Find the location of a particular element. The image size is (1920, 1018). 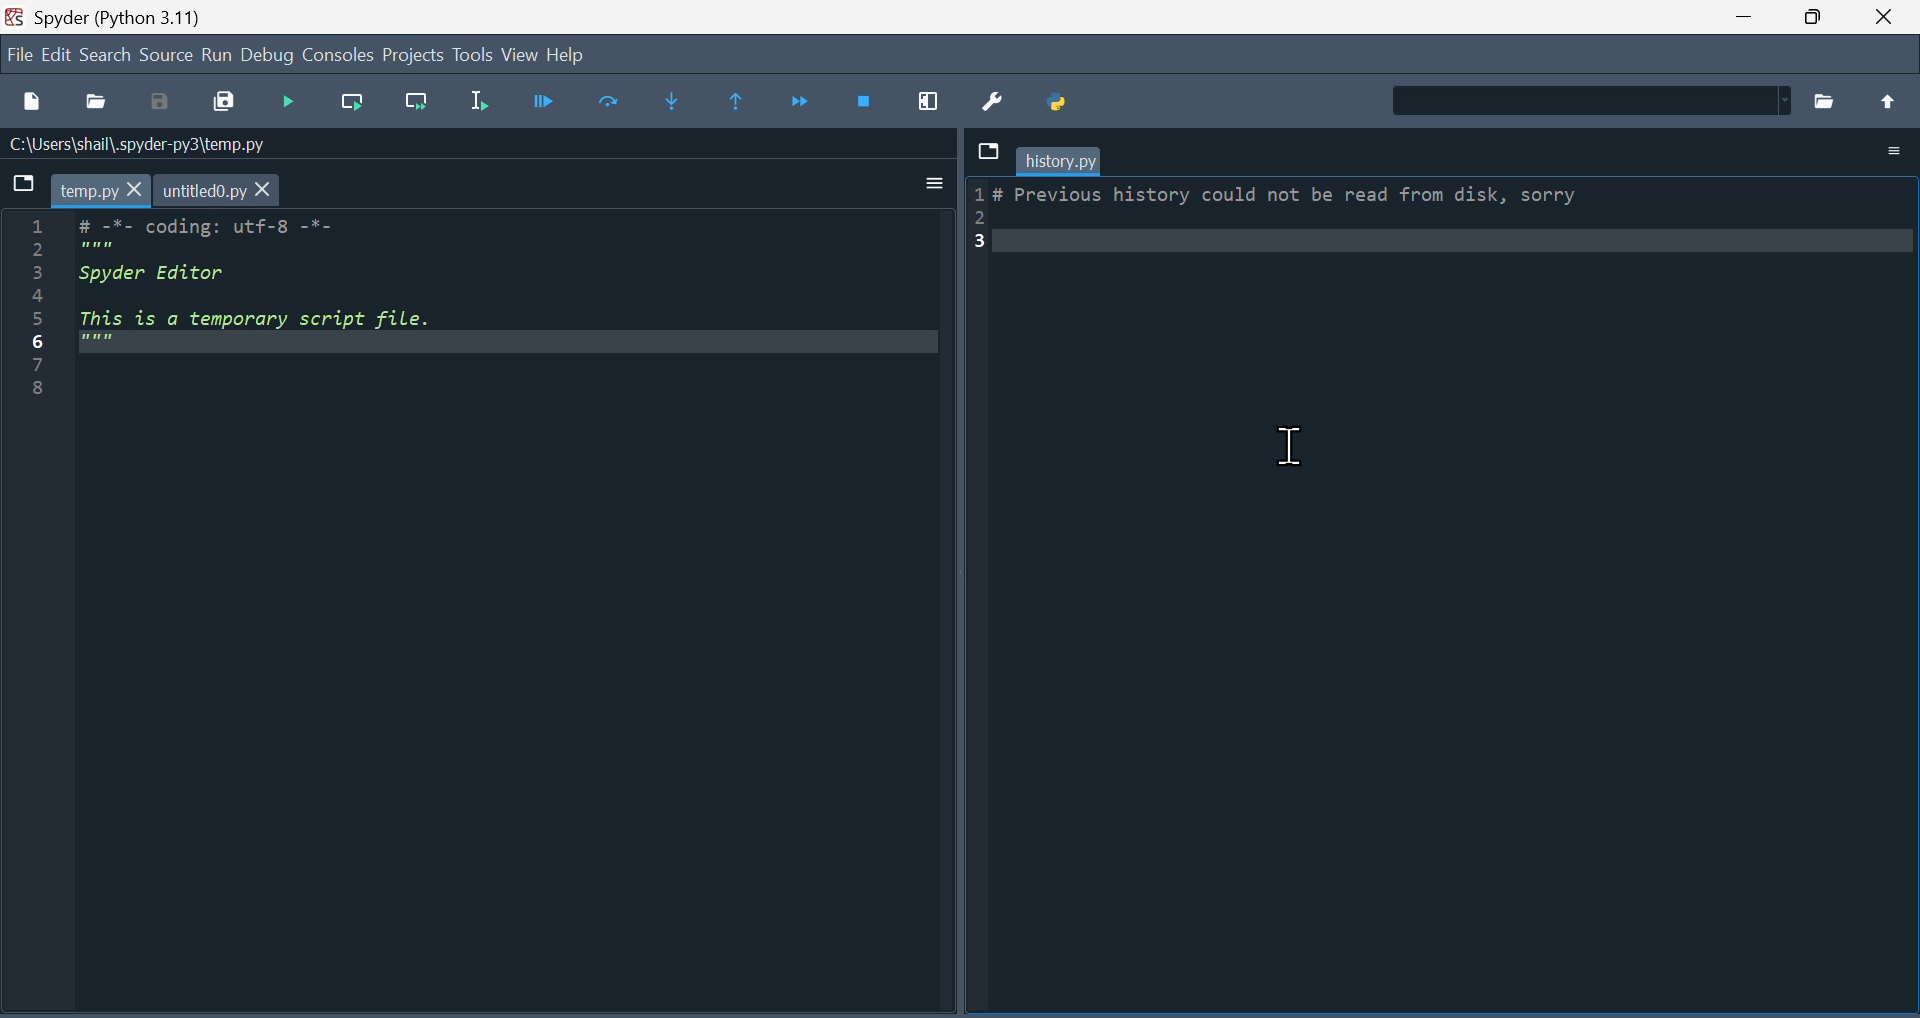

history.py is located at coordinates (1059, 161).